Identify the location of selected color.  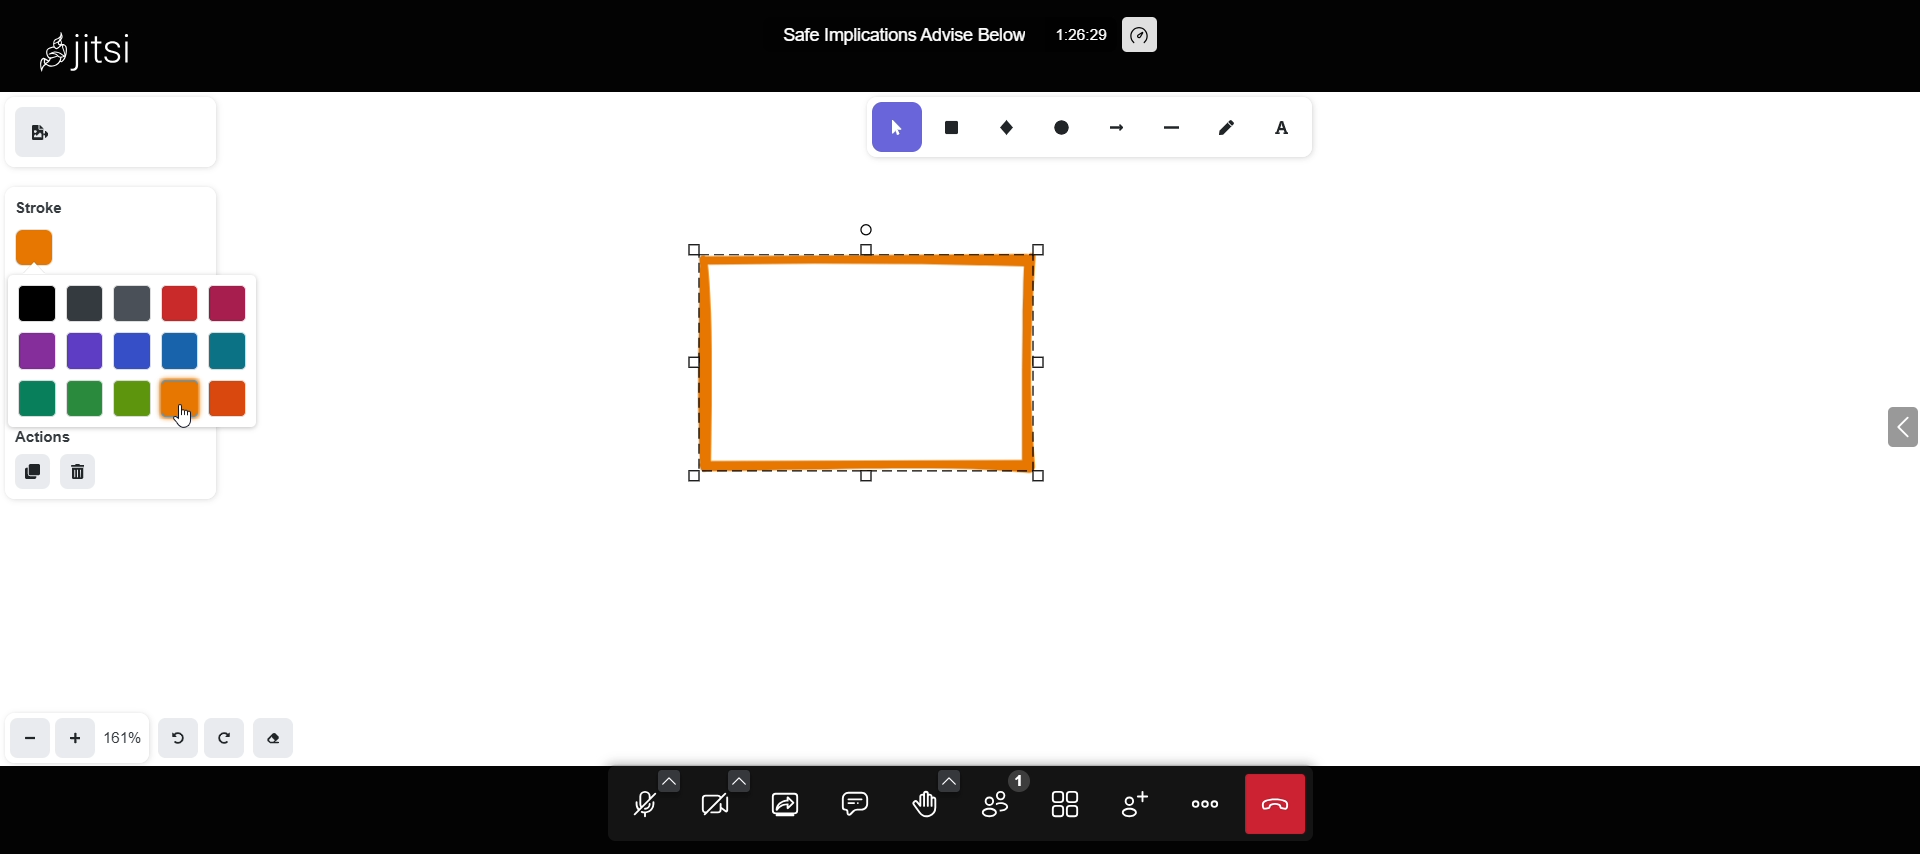
(182, 402).